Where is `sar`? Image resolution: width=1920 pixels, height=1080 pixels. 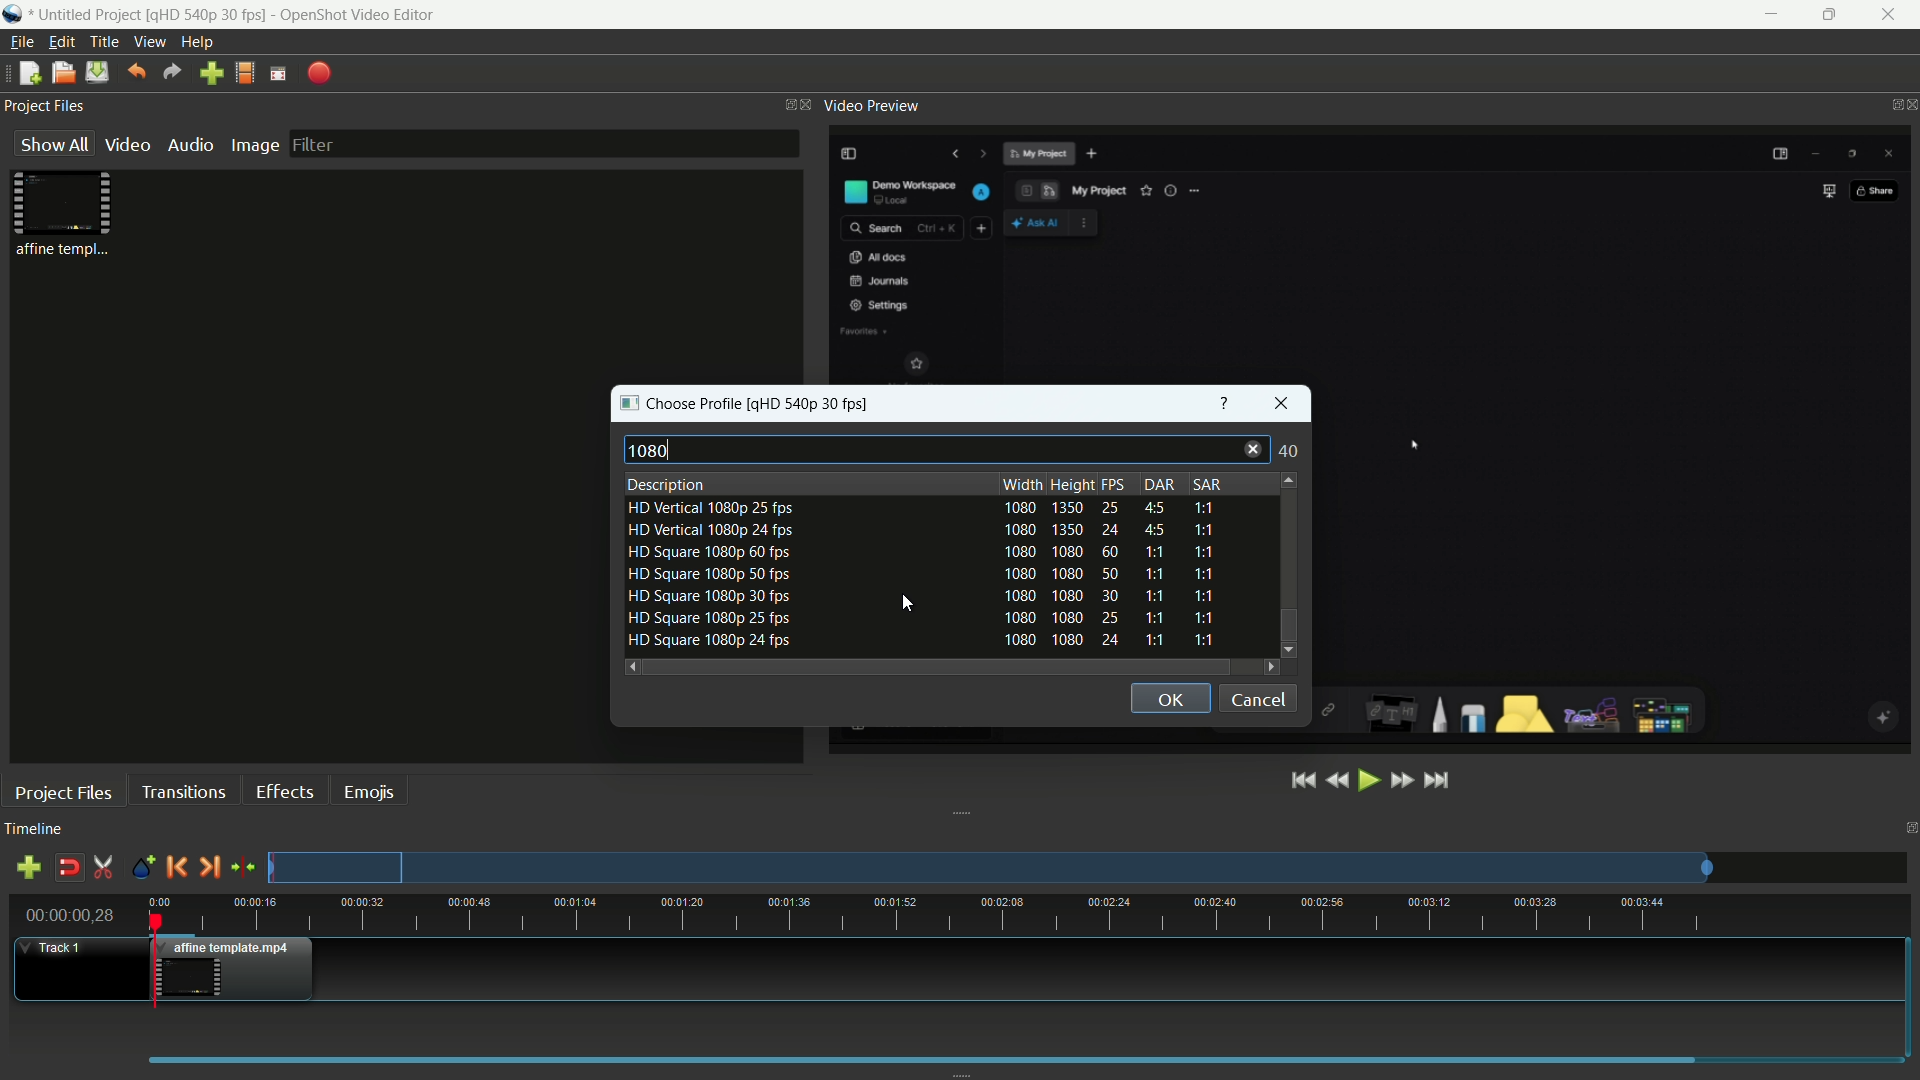
sar is located at coordinates (1205, 484).